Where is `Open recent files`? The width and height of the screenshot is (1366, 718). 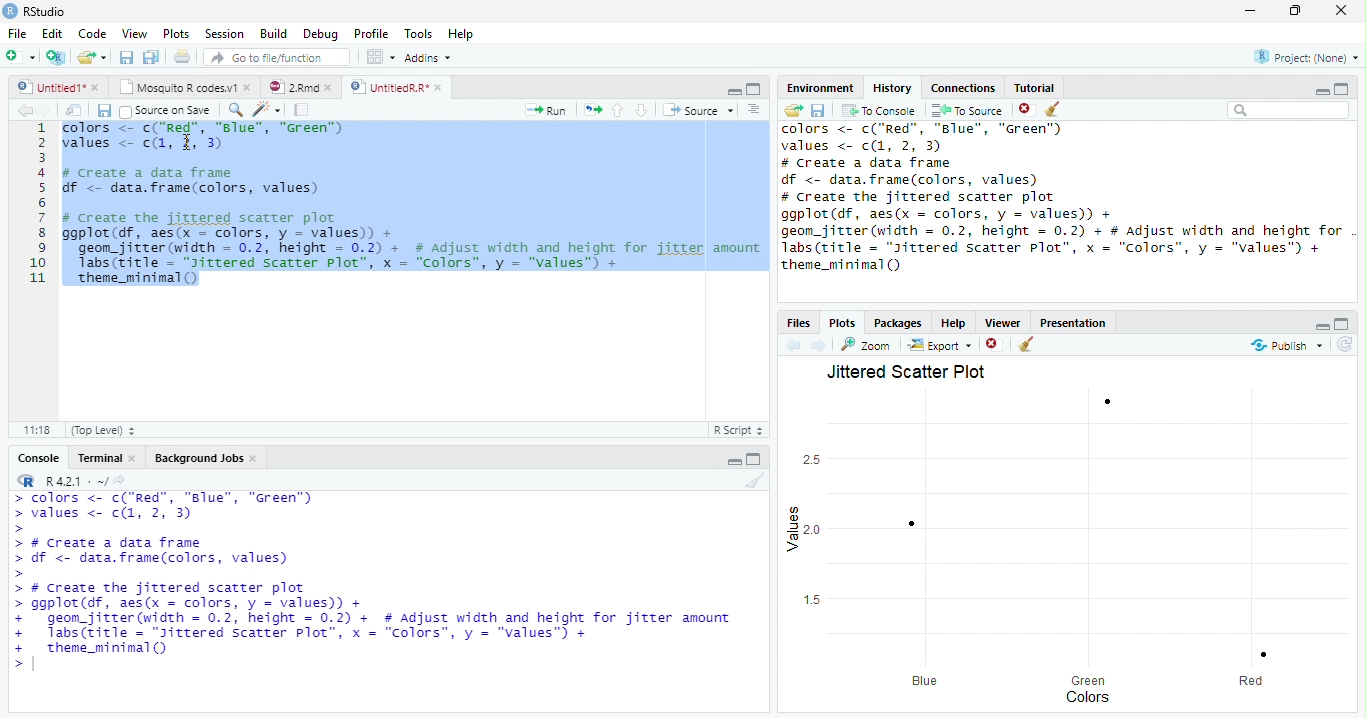 Open recent files is located at coordinates (104, 57).